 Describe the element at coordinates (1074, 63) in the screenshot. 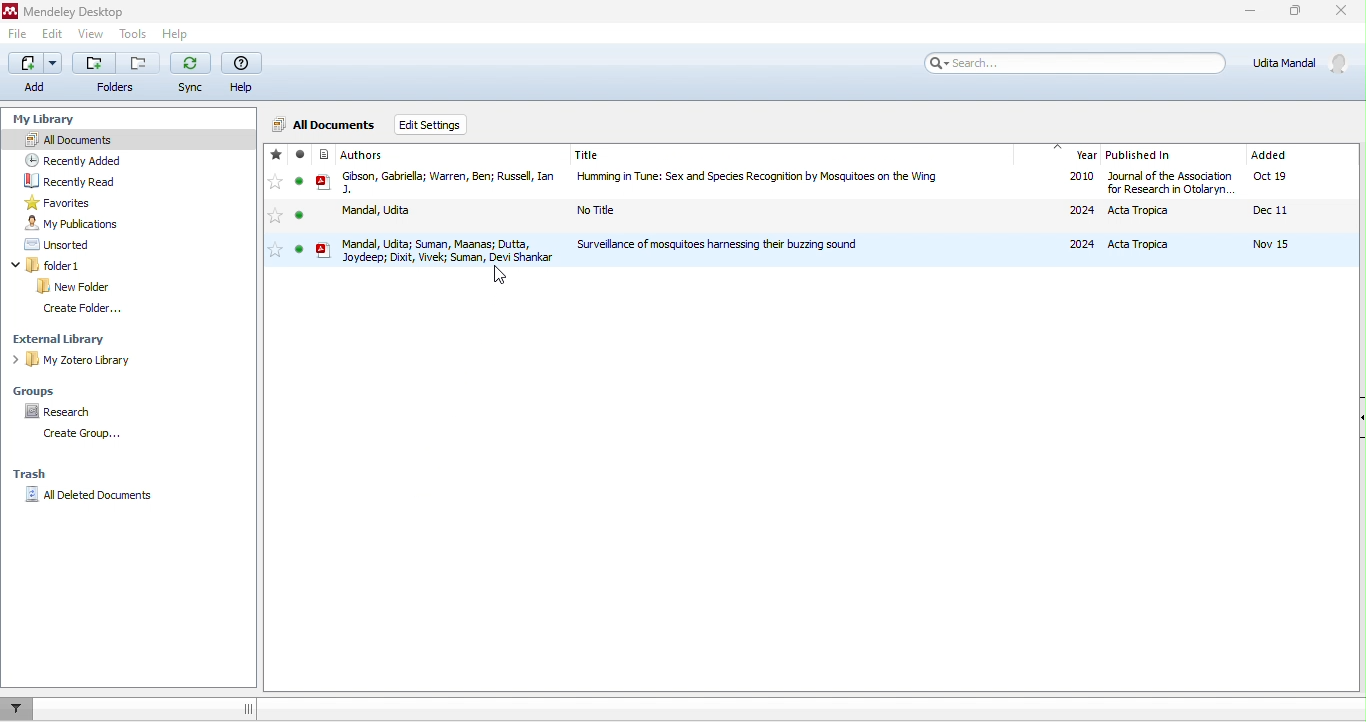

I see `search bar ` at that location.